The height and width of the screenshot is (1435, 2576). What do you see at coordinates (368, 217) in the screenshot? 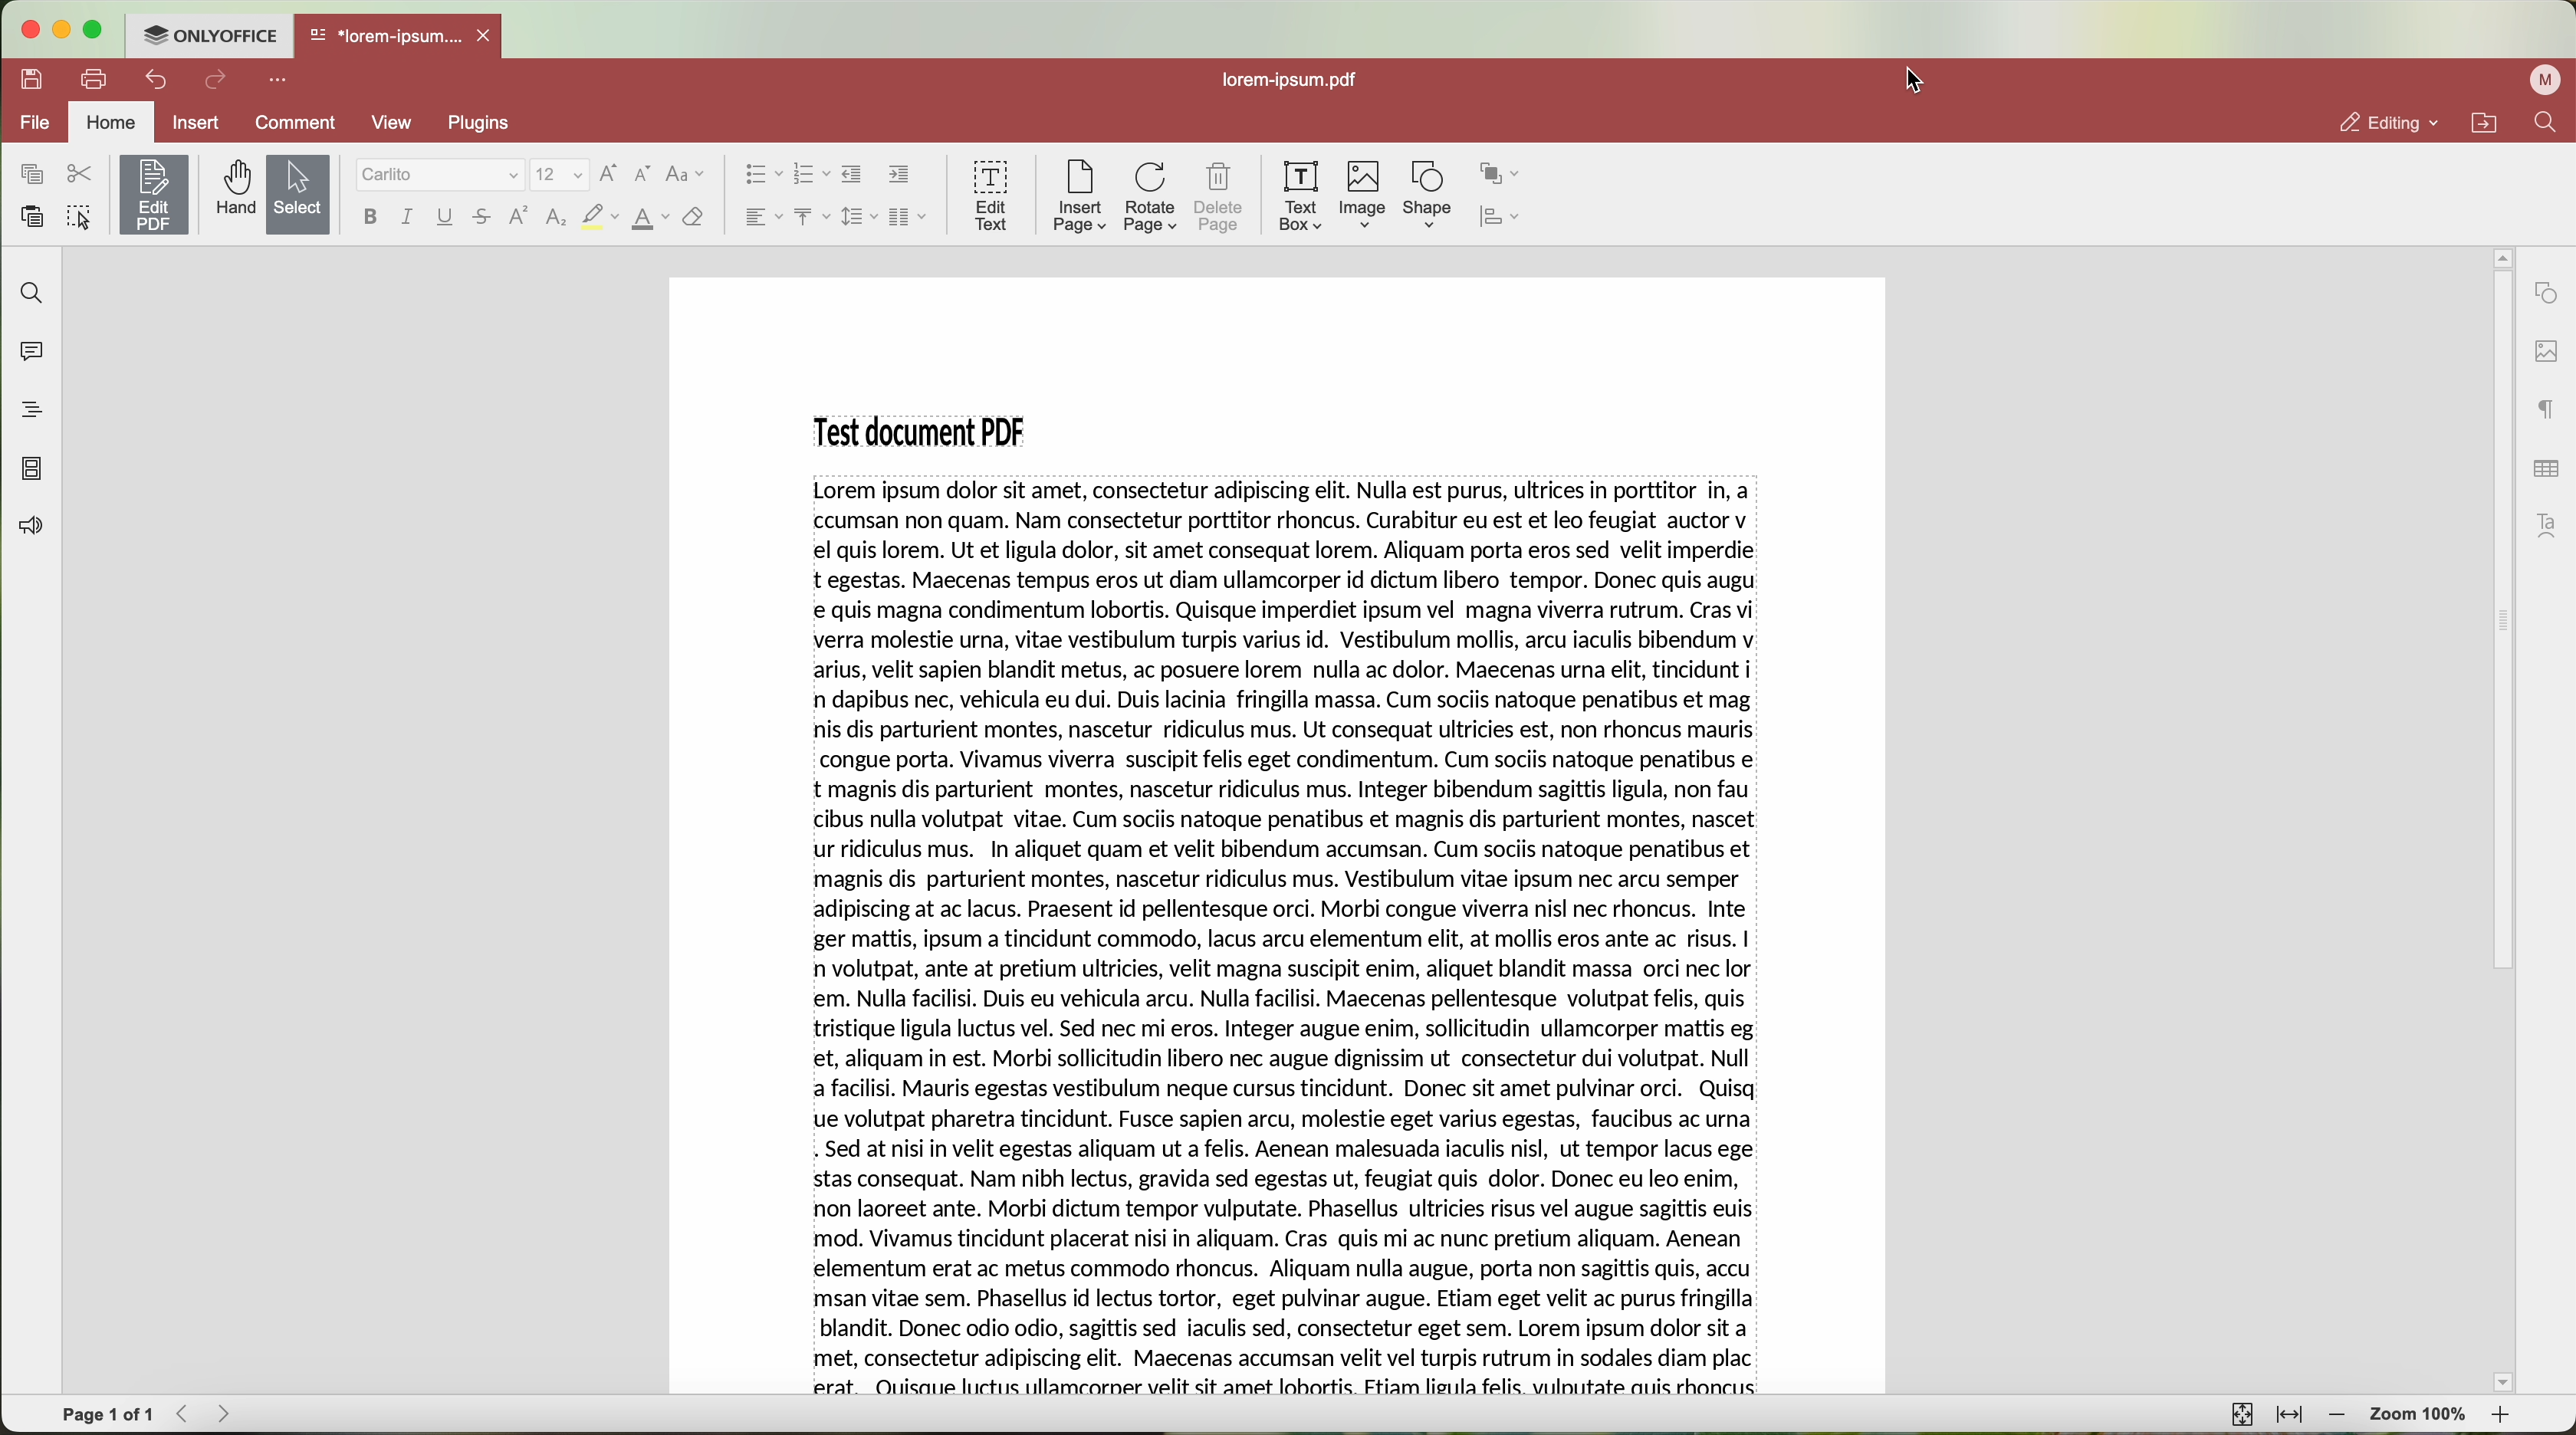
I see `bold` at bounding box center [368, 217].